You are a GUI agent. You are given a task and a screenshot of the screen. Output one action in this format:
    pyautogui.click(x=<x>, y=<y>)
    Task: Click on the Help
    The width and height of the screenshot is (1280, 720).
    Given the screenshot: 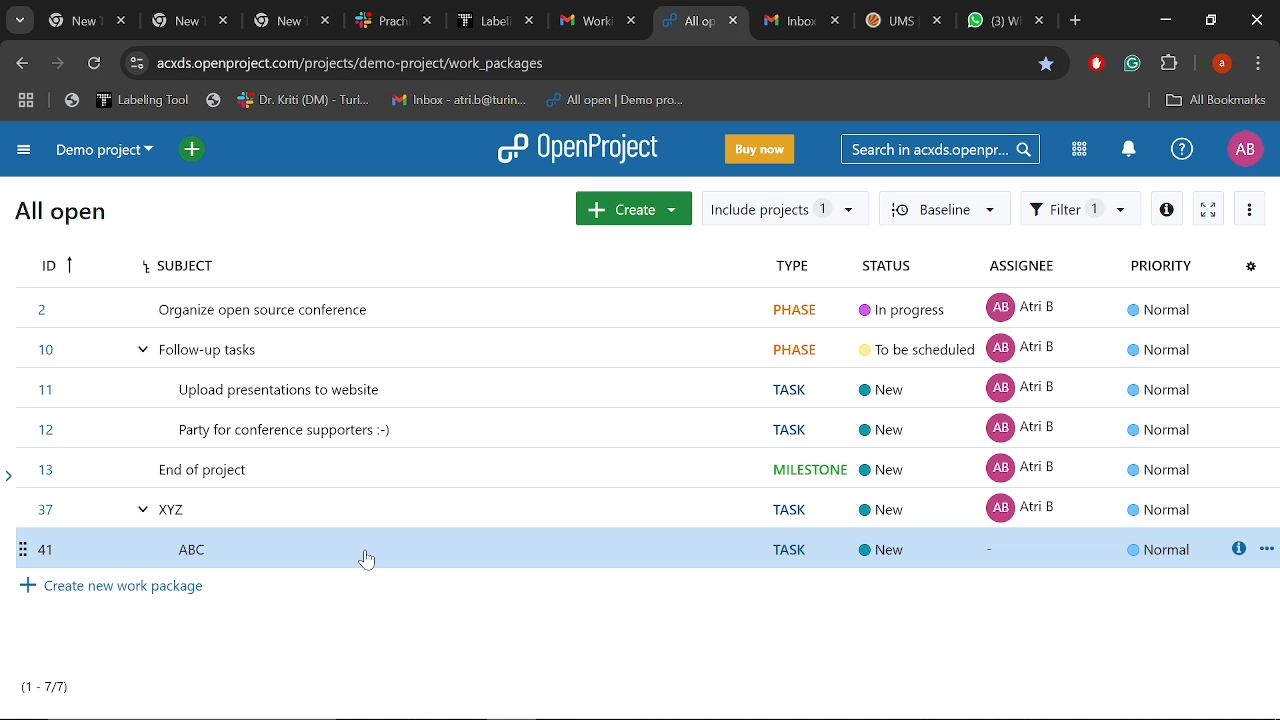 What is the action you would take?
    pyautogui.click(x=1179, y=149)
    